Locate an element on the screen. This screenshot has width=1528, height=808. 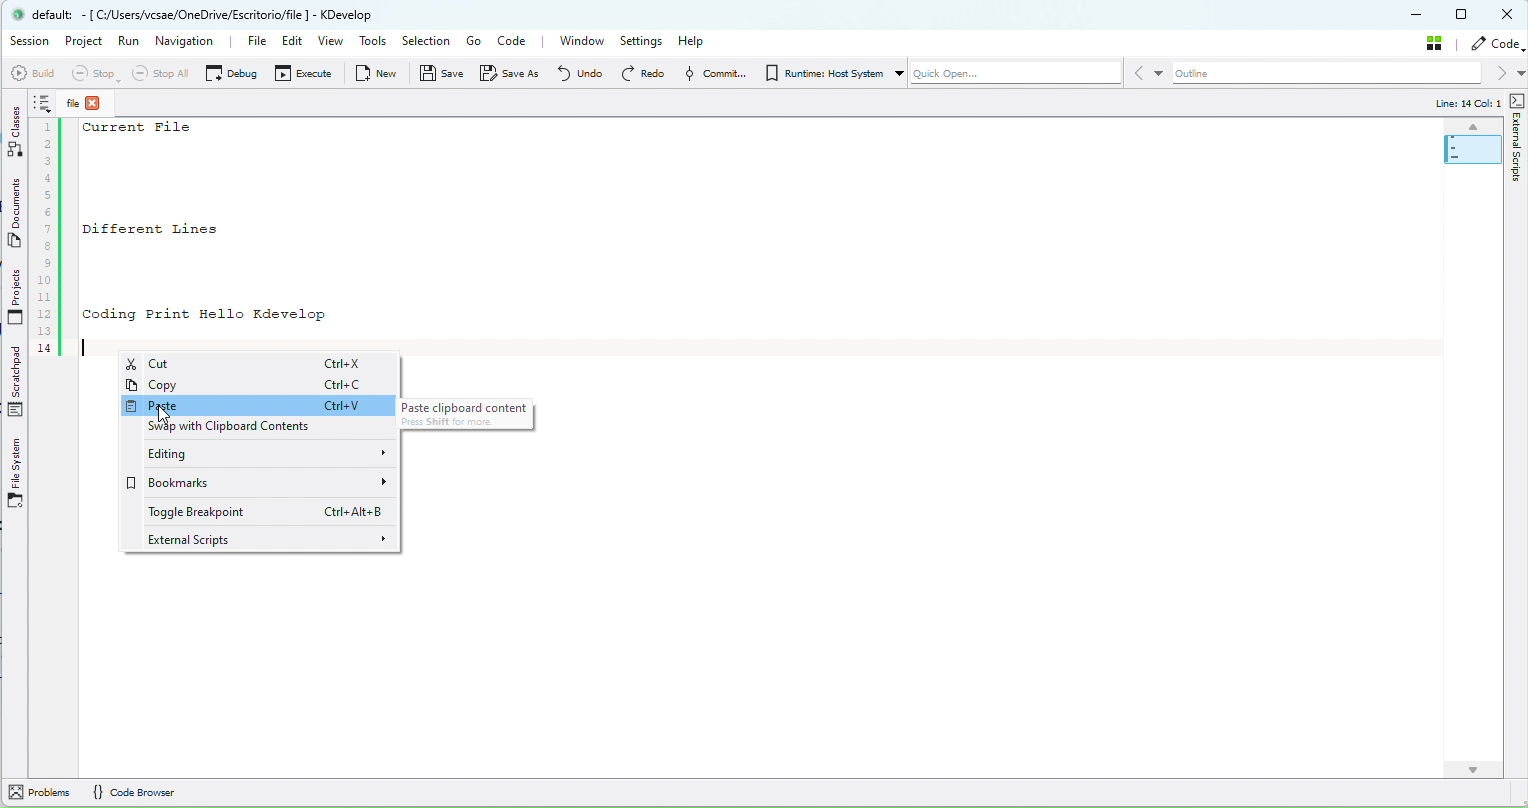
Swap with Clipboard Contents is located at coordinates (249, 424).